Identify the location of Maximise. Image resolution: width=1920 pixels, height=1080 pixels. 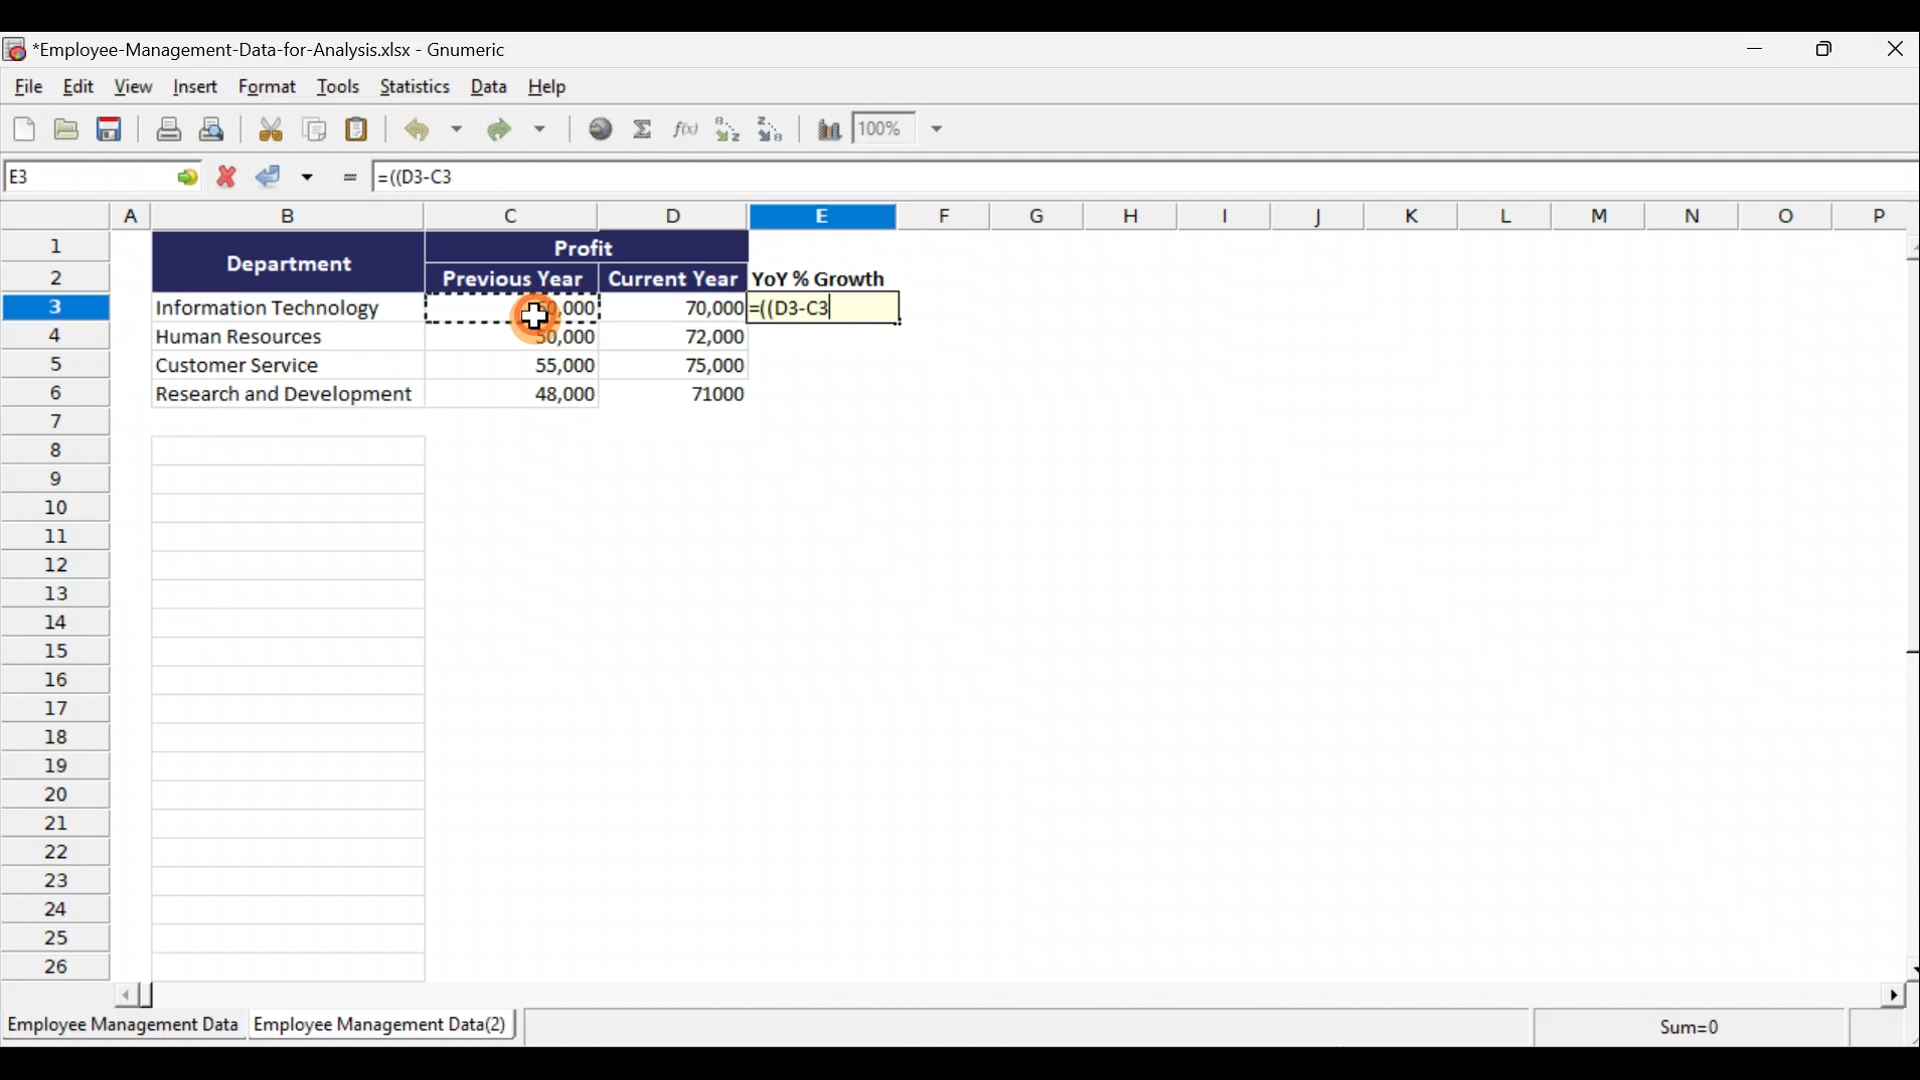
(1831, 49).